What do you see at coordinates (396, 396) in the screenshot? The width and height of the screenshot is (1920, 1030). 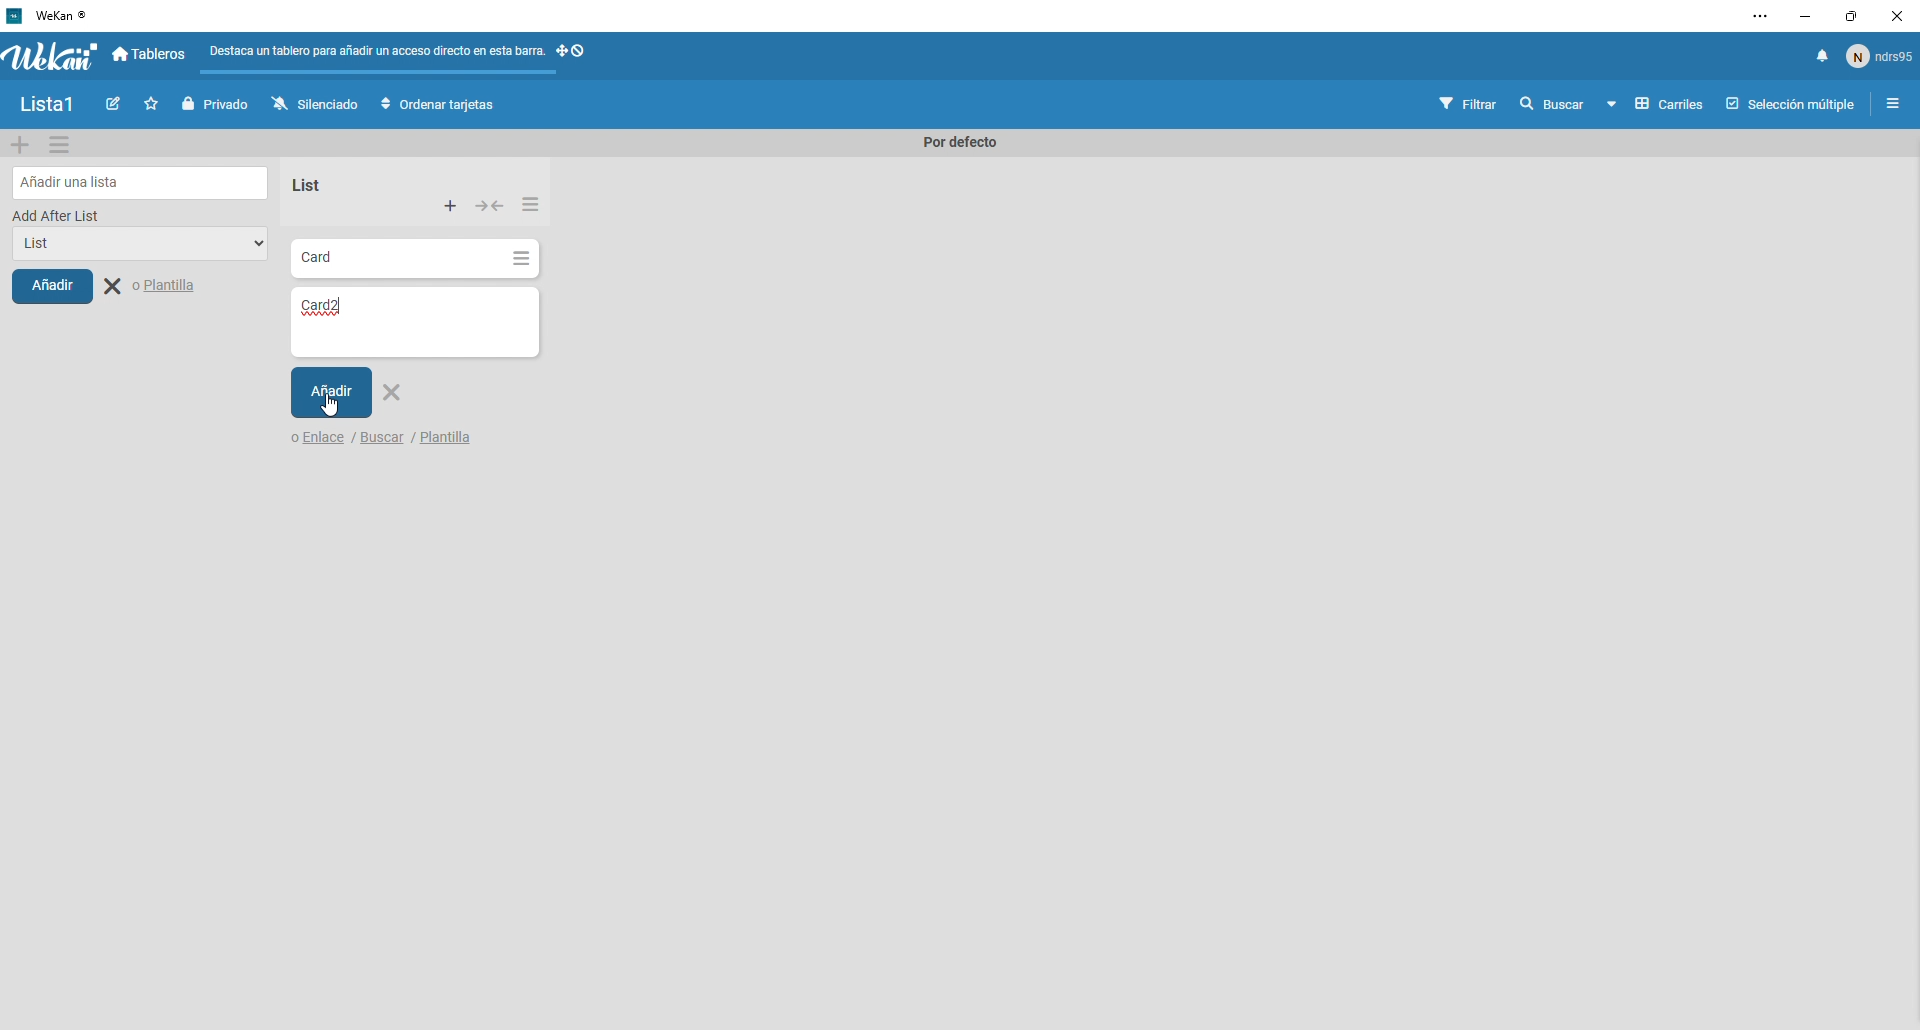 I see `Delete` at bounding box center [396, 396].